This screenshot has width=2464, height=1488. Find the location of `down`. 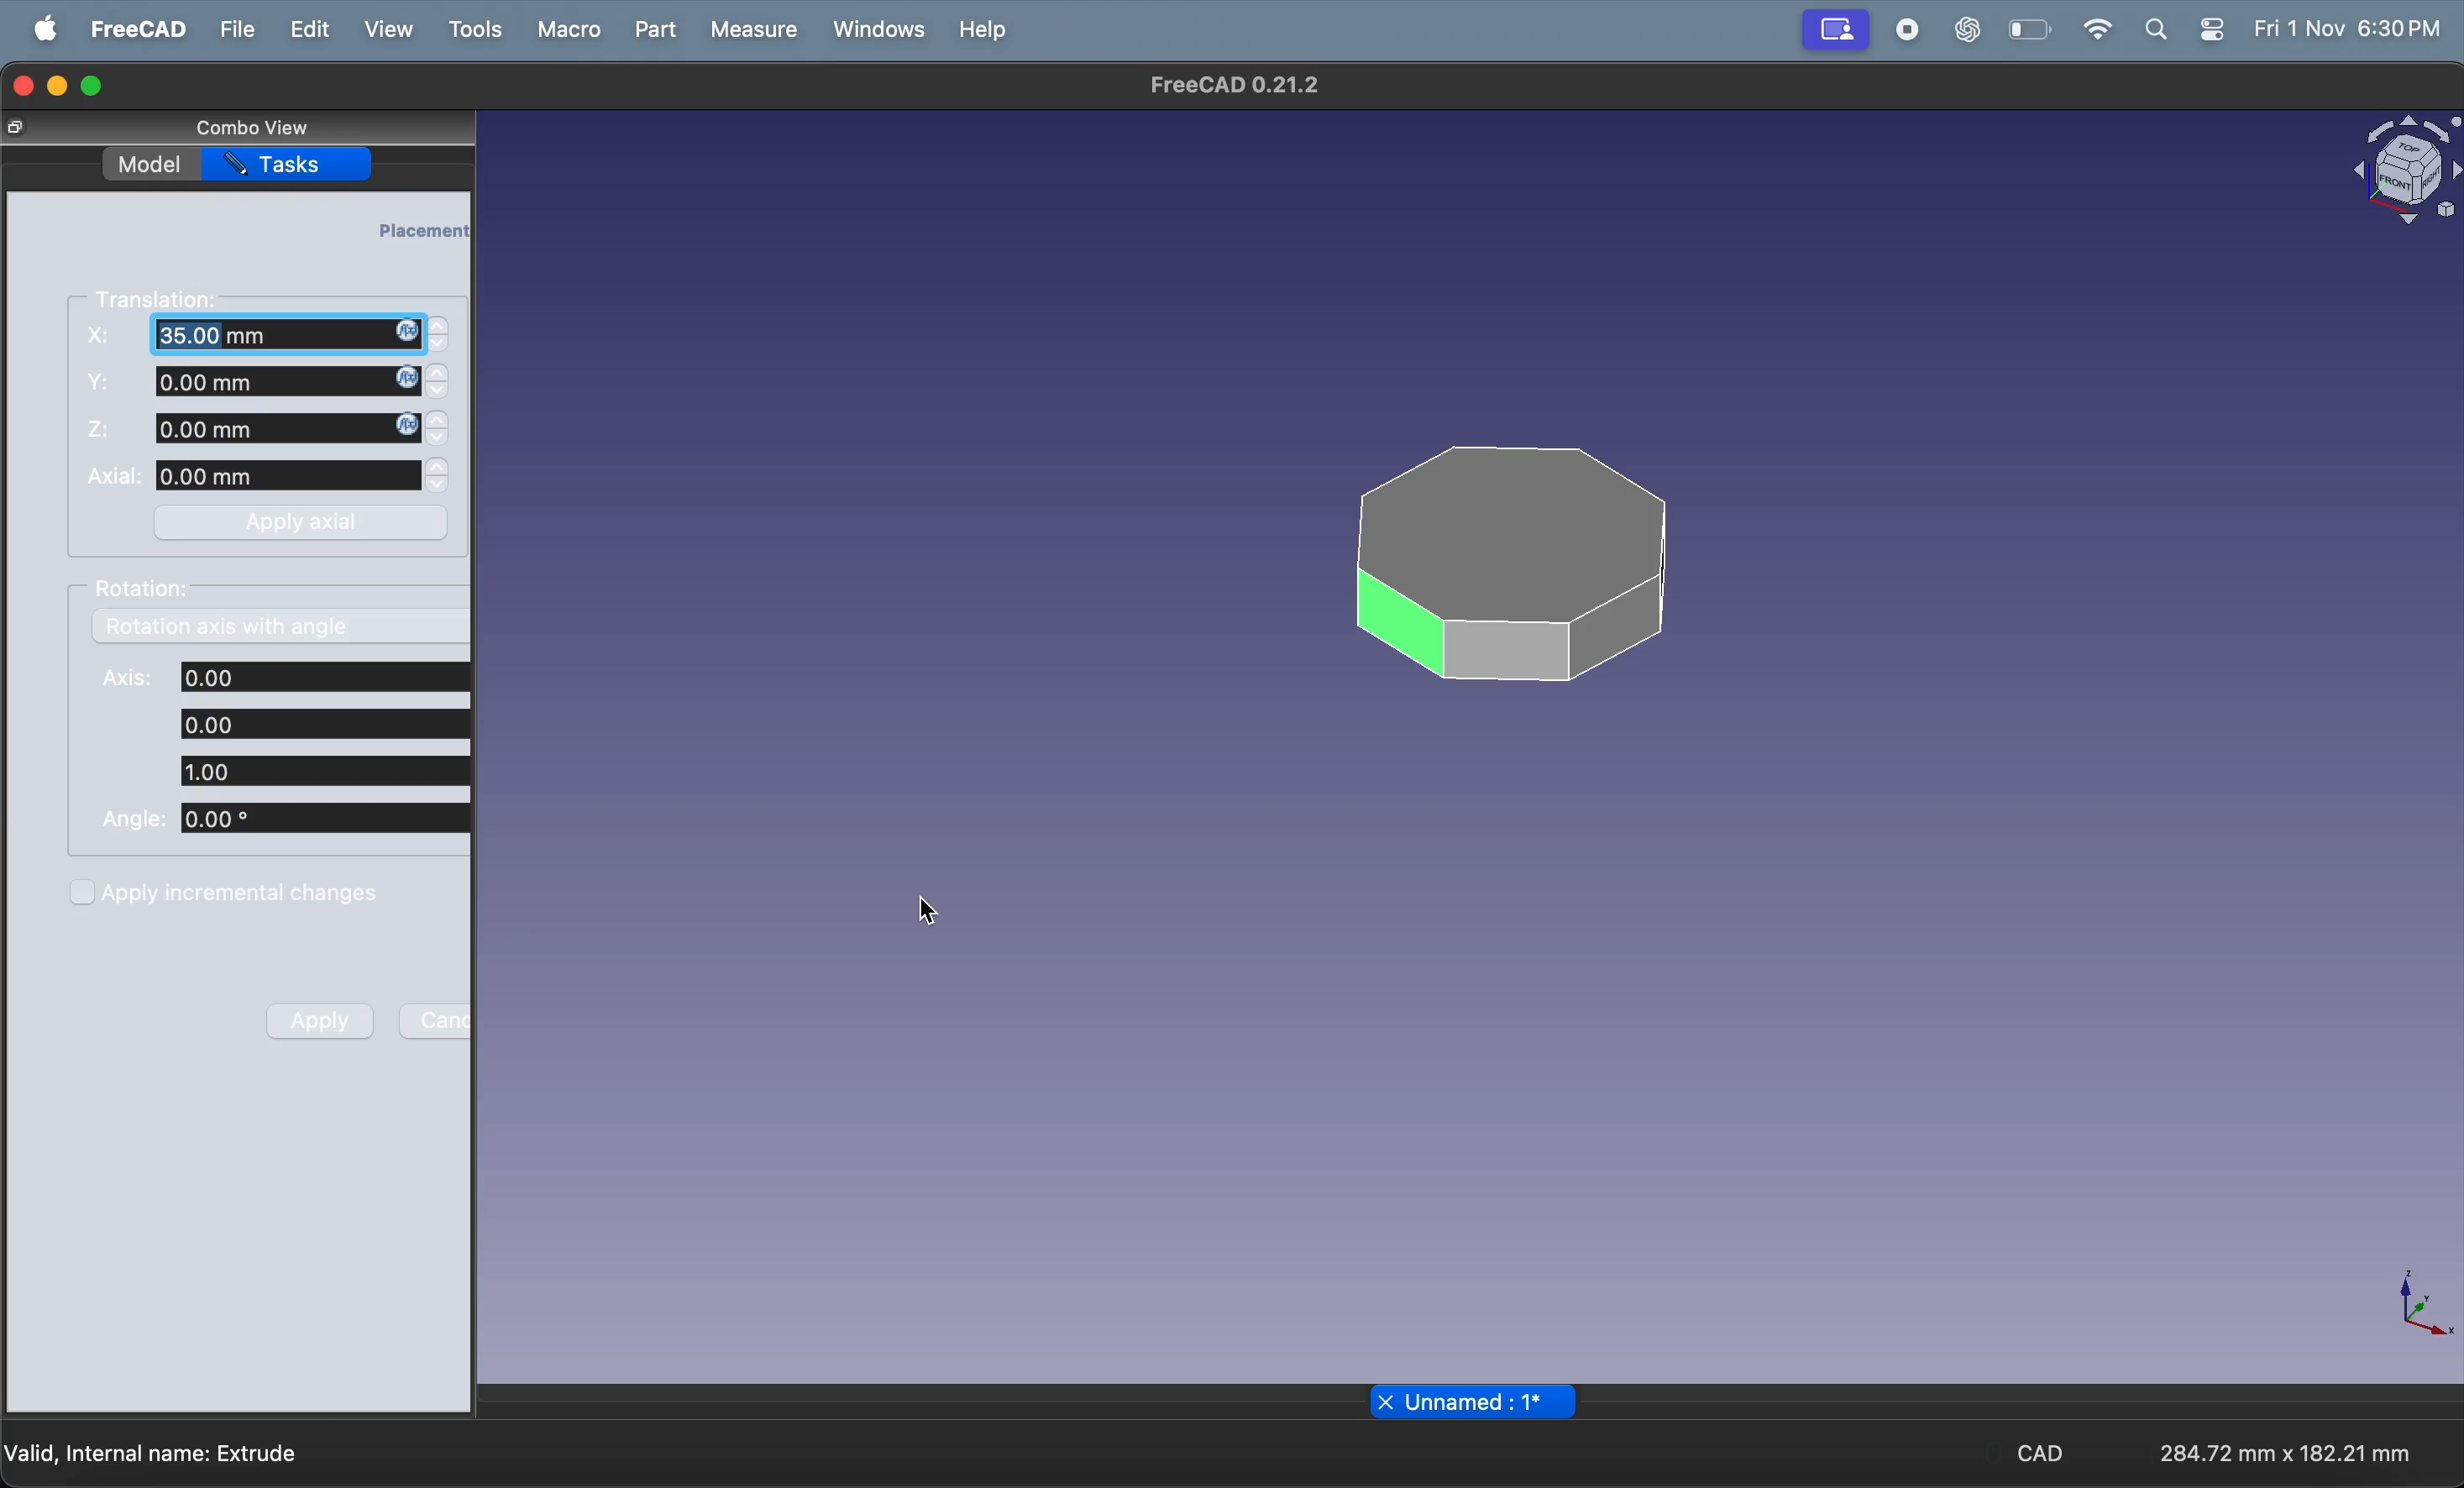

down is located at coordinates (440, 488).